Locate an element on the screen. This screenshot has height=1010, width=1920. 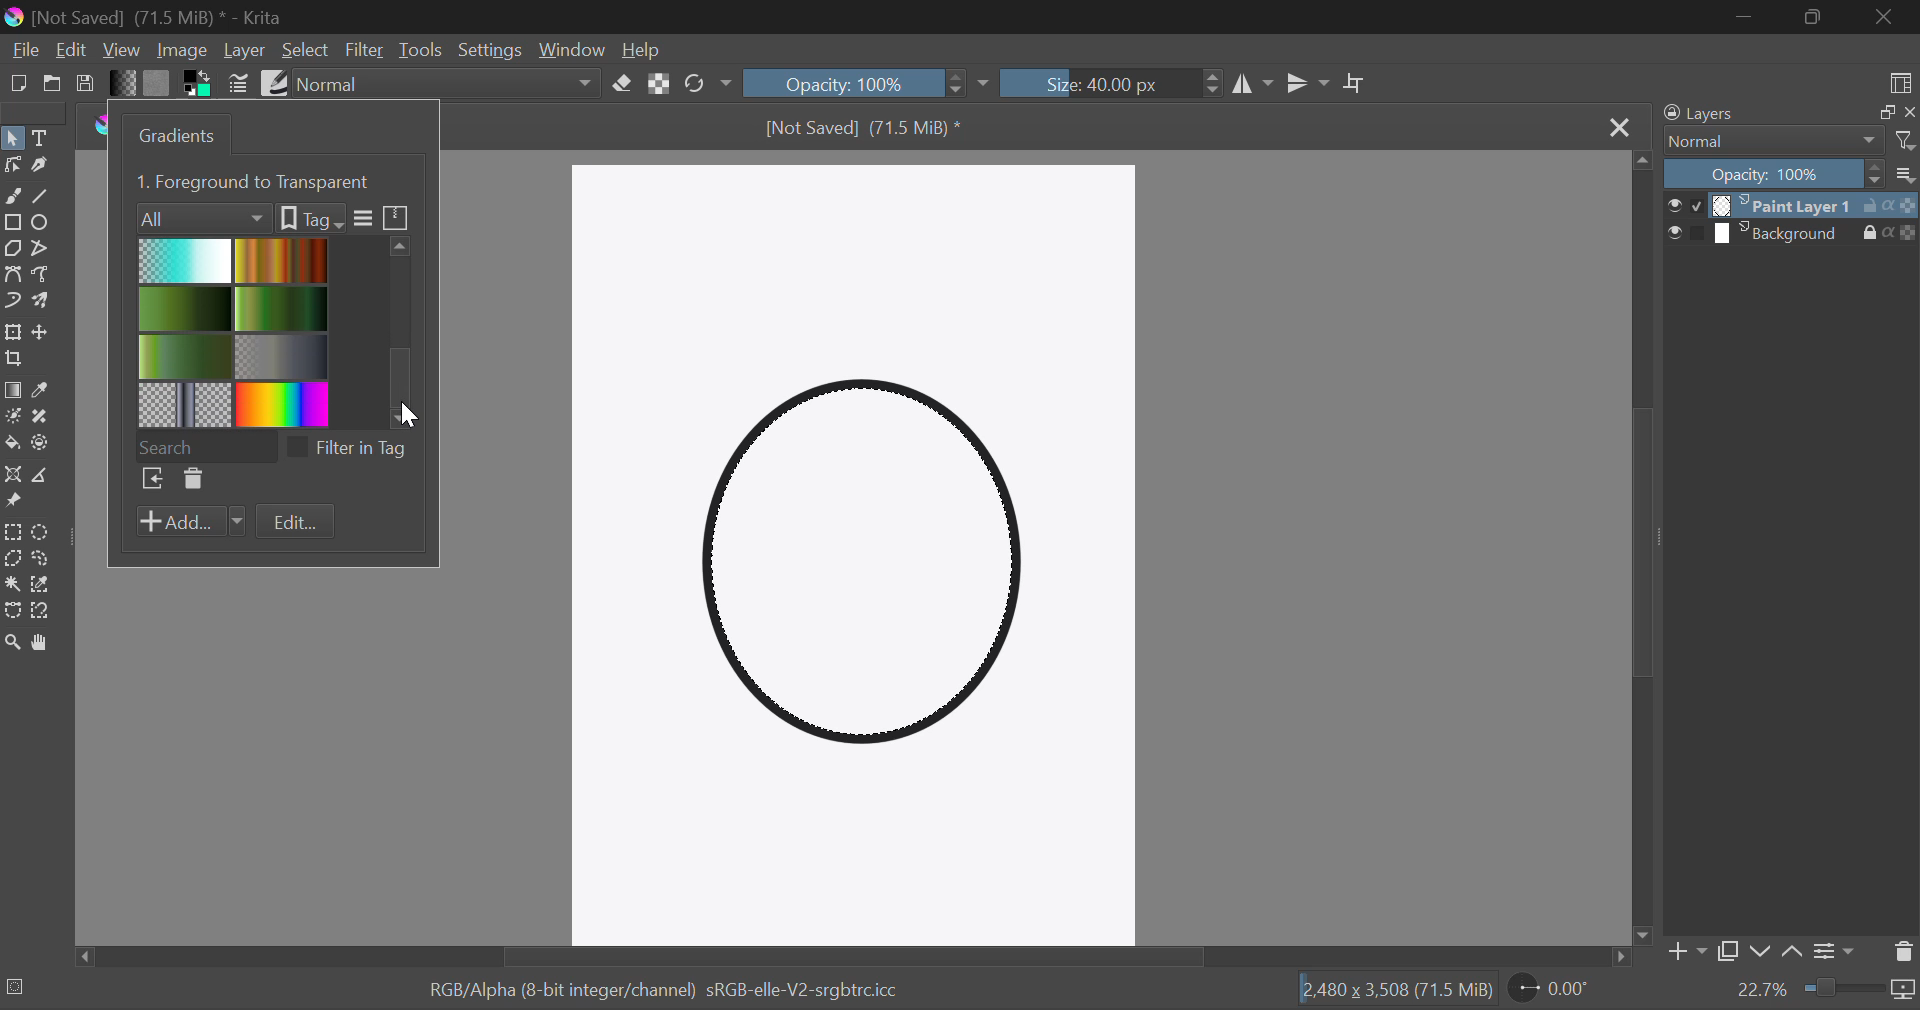
Bezier Curve Selection is located at coordinates (13, 613).